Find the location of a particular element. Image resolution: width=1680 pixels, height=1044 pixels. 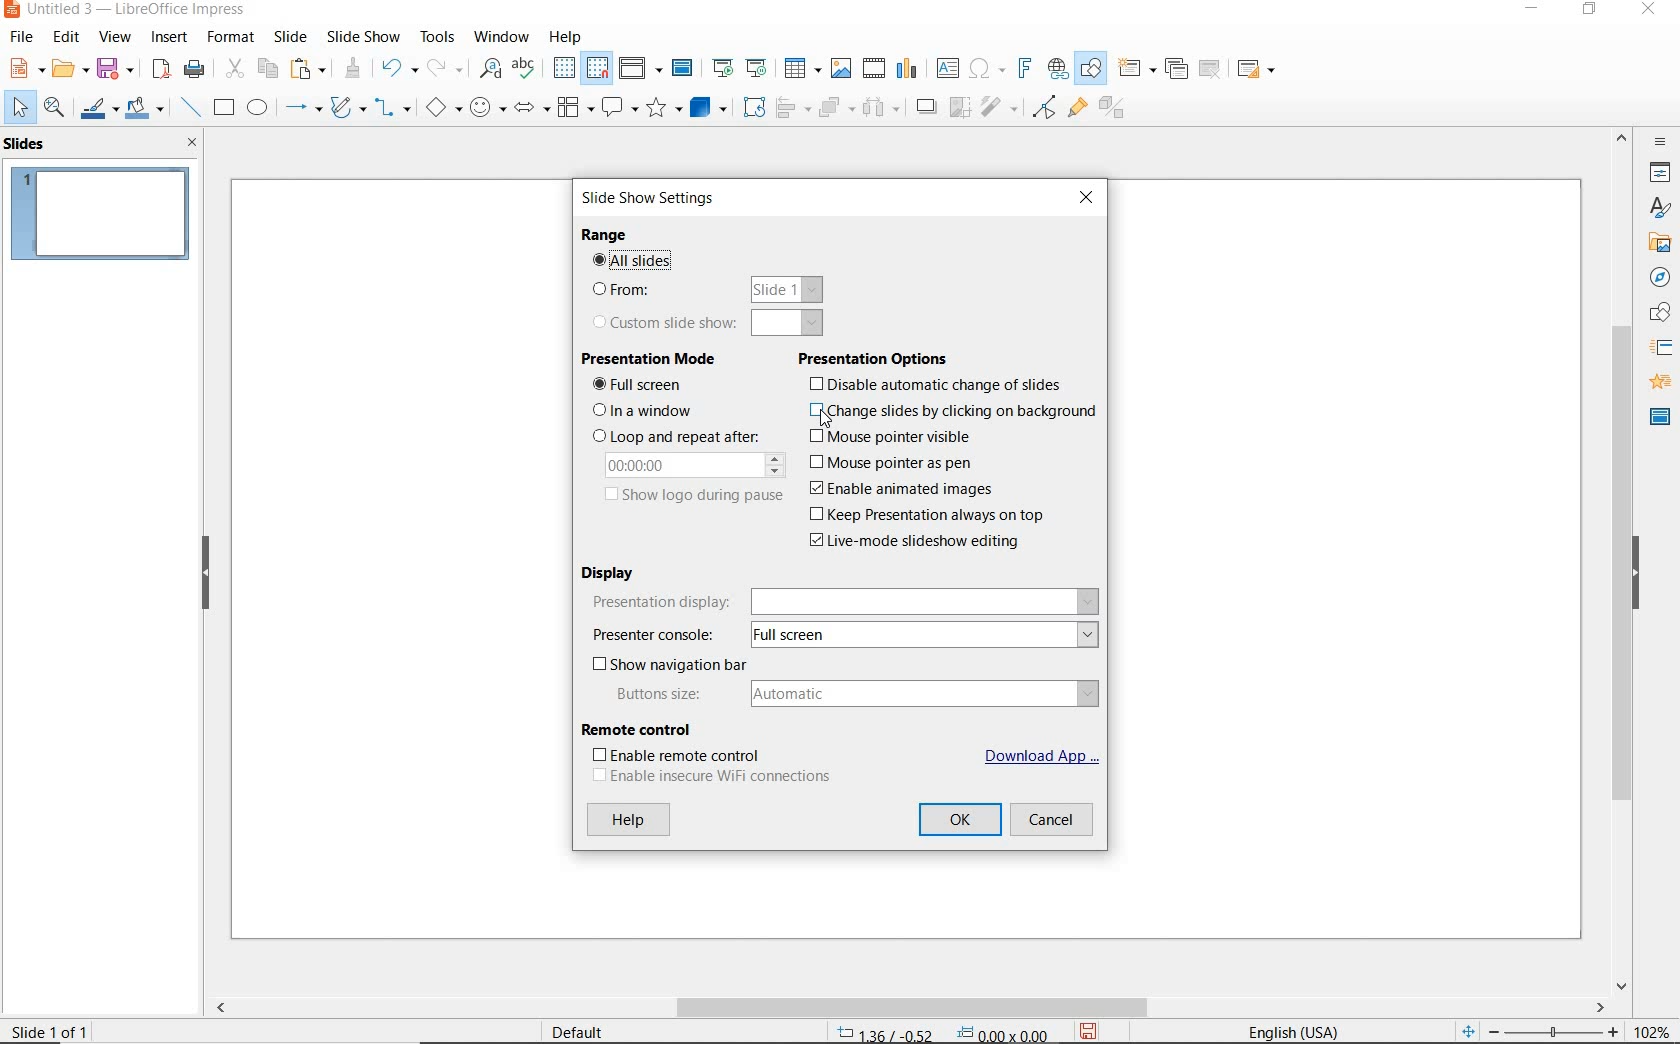

3D OBJECTS is located at coordinates (707, 110).